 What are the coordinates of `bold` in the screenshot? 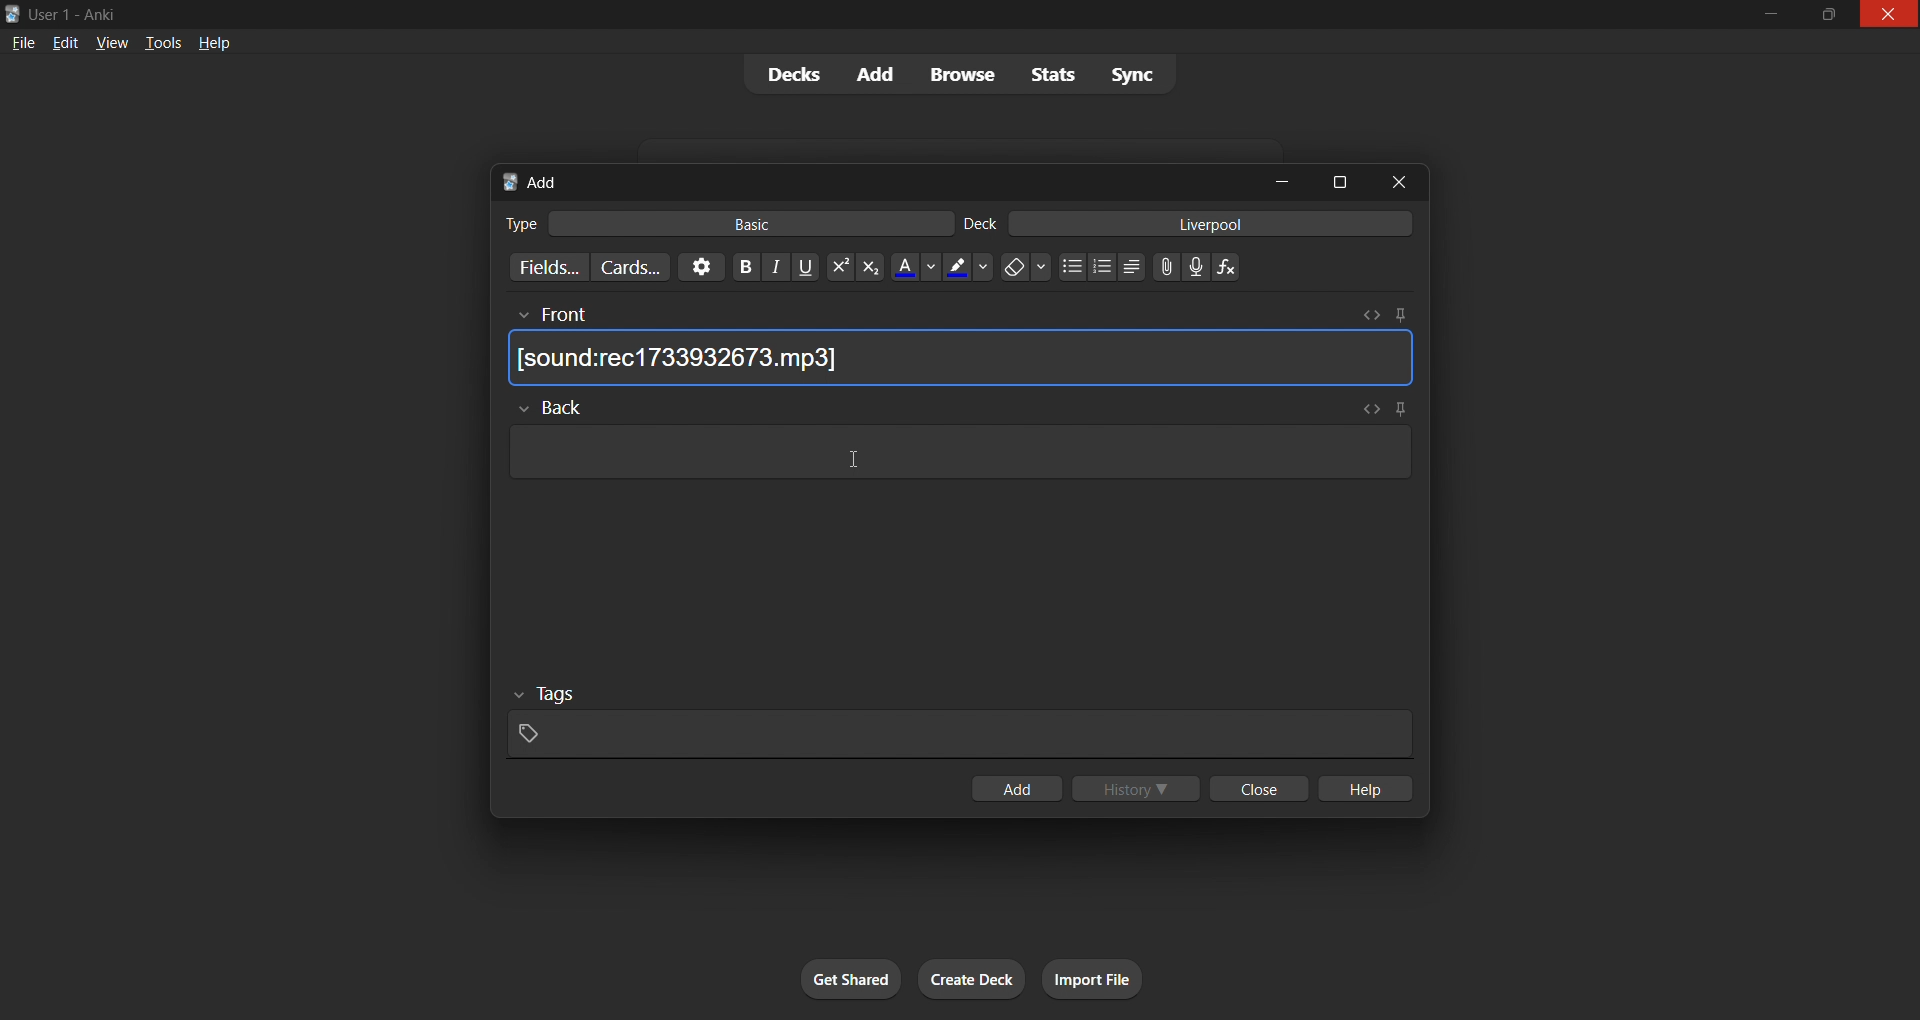 It's located at (738, 267).